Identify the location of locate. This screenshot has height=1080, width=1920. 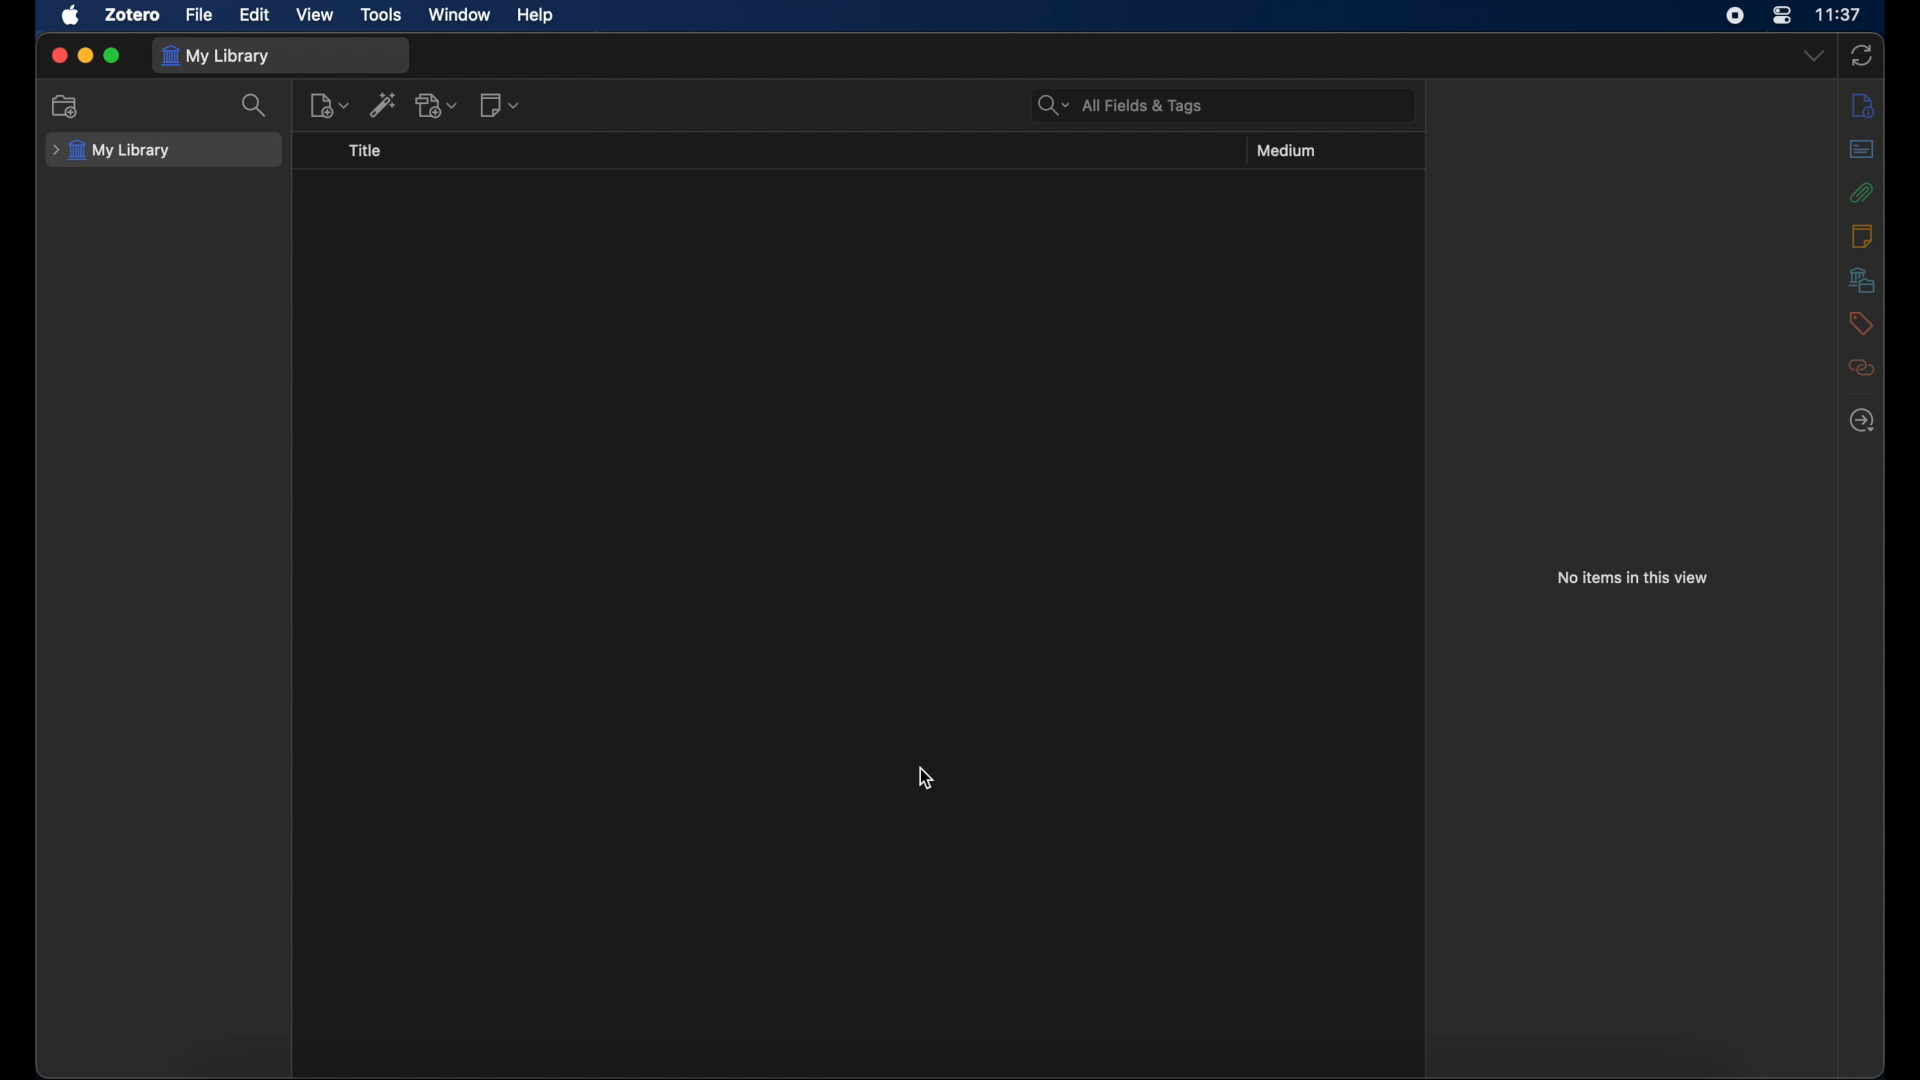
(1861, 419).